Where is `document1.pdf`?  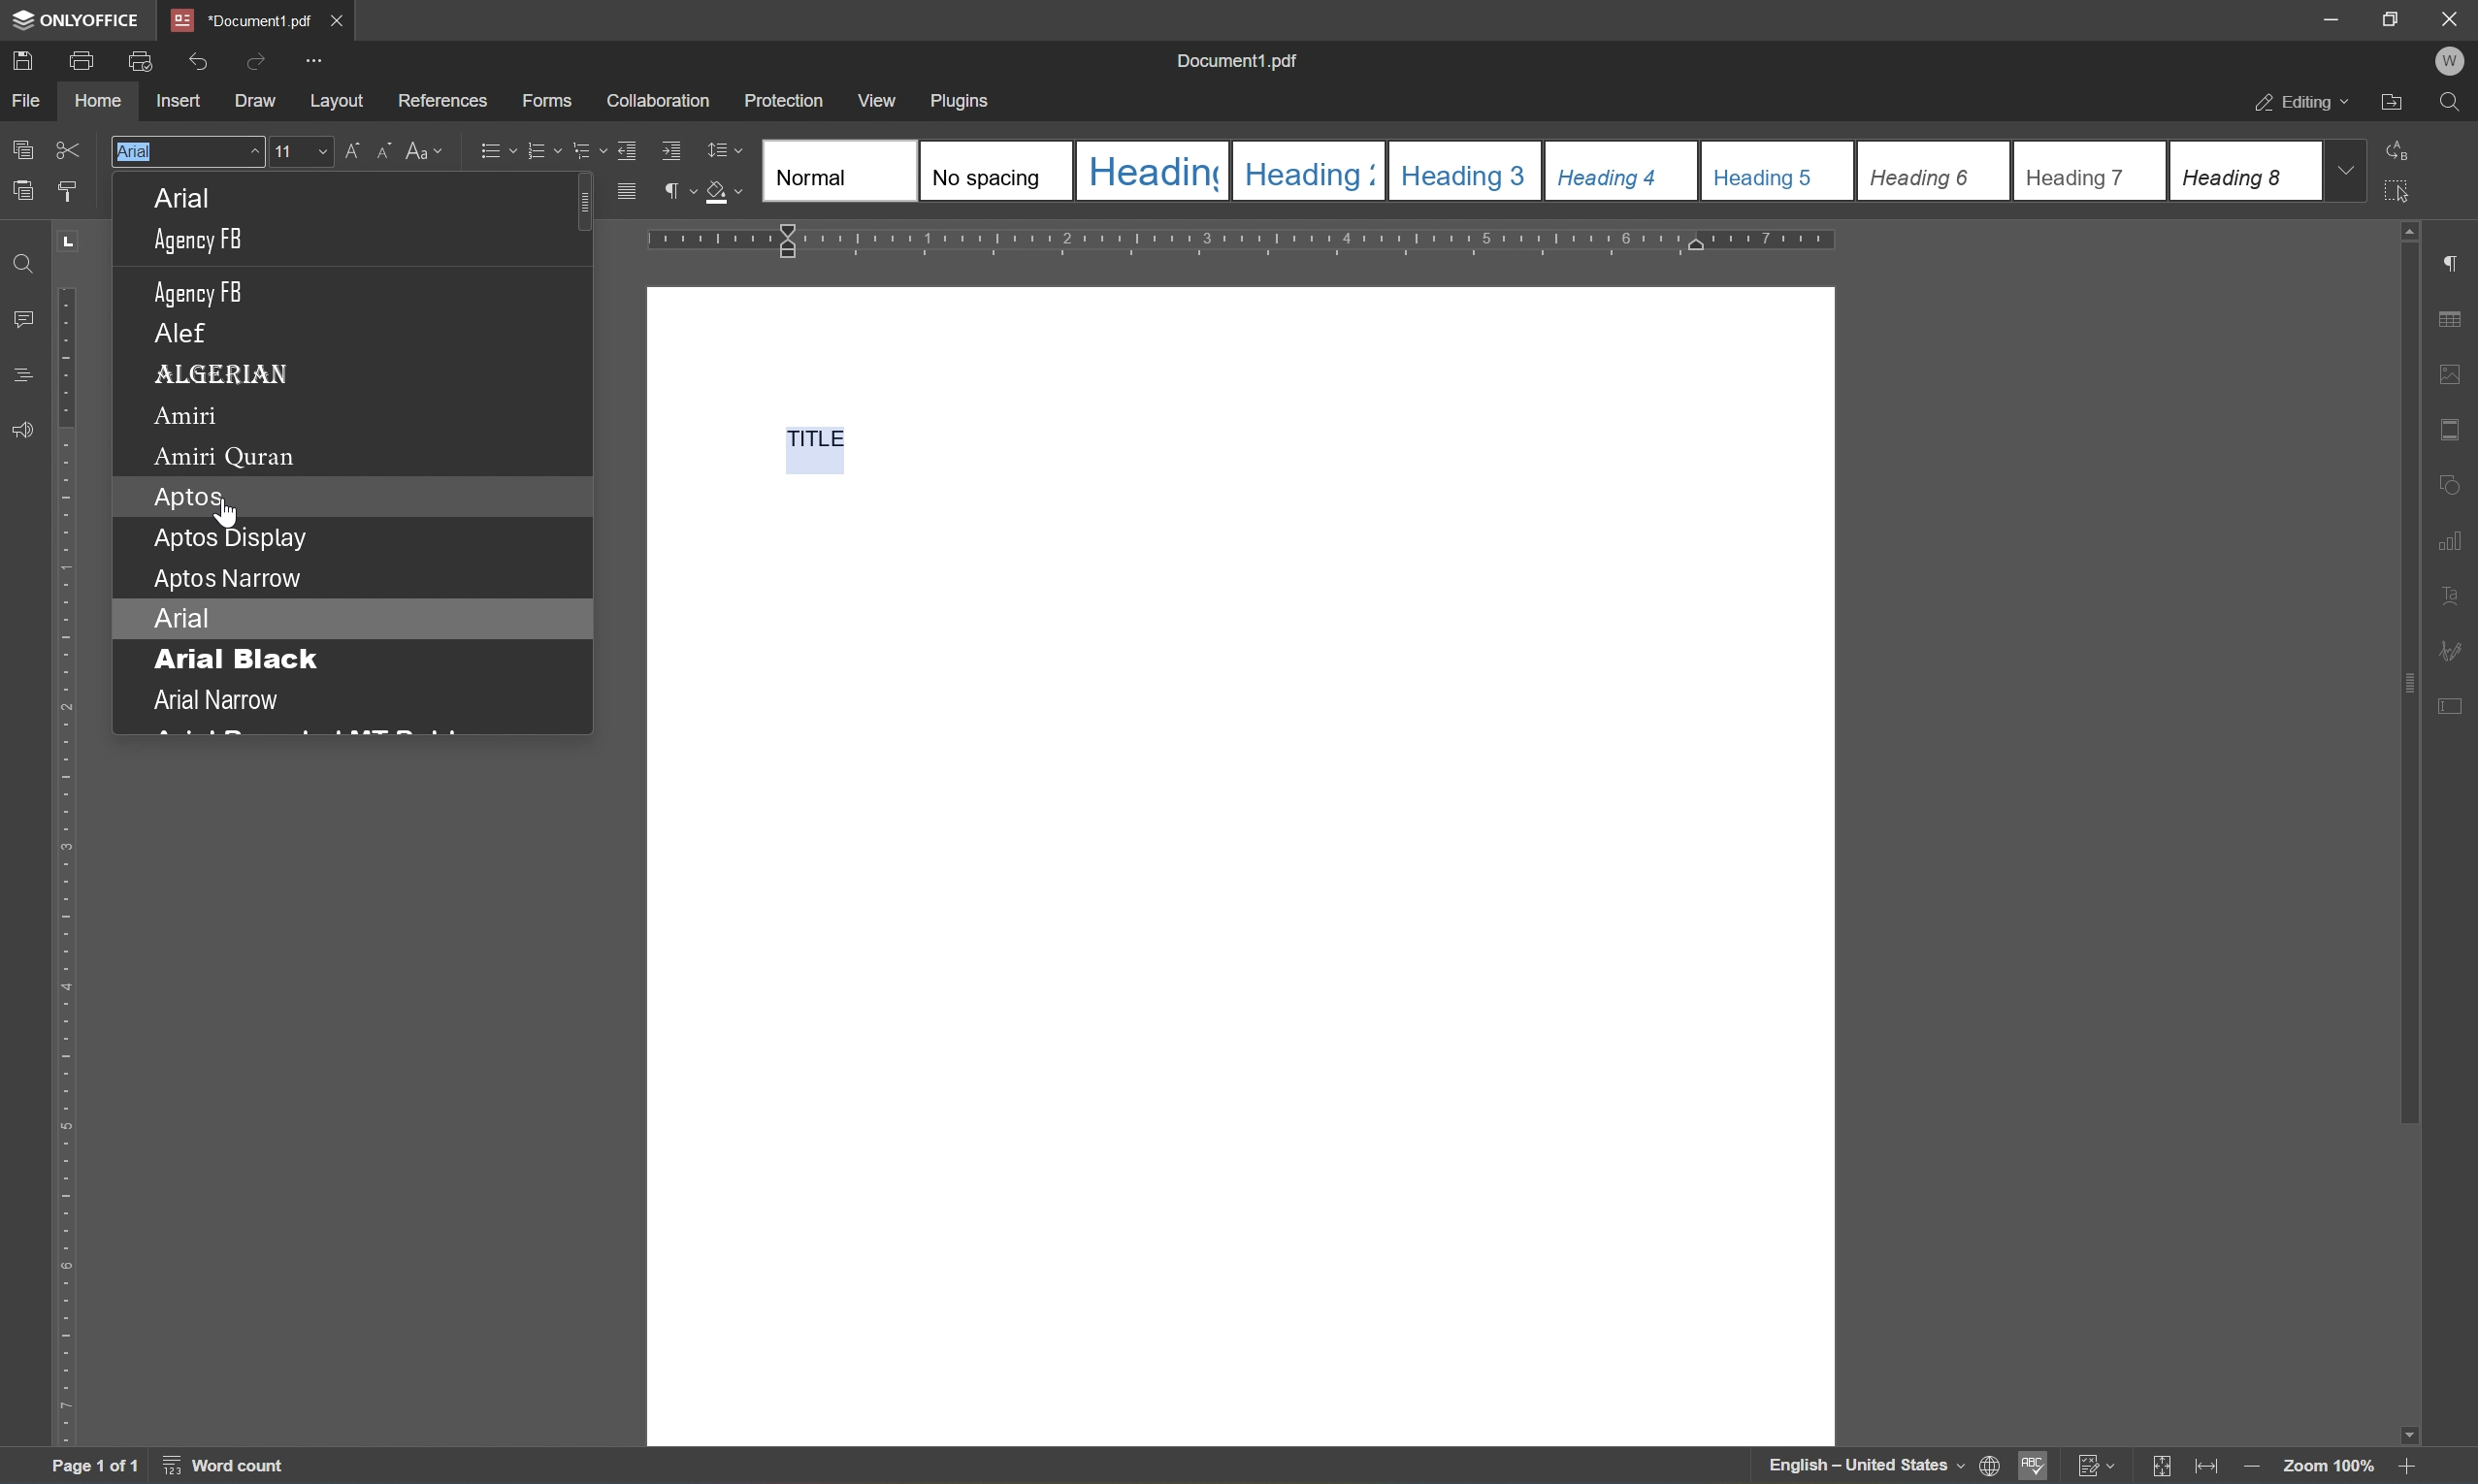 document1.pdf is located at coordinates (239, 21).